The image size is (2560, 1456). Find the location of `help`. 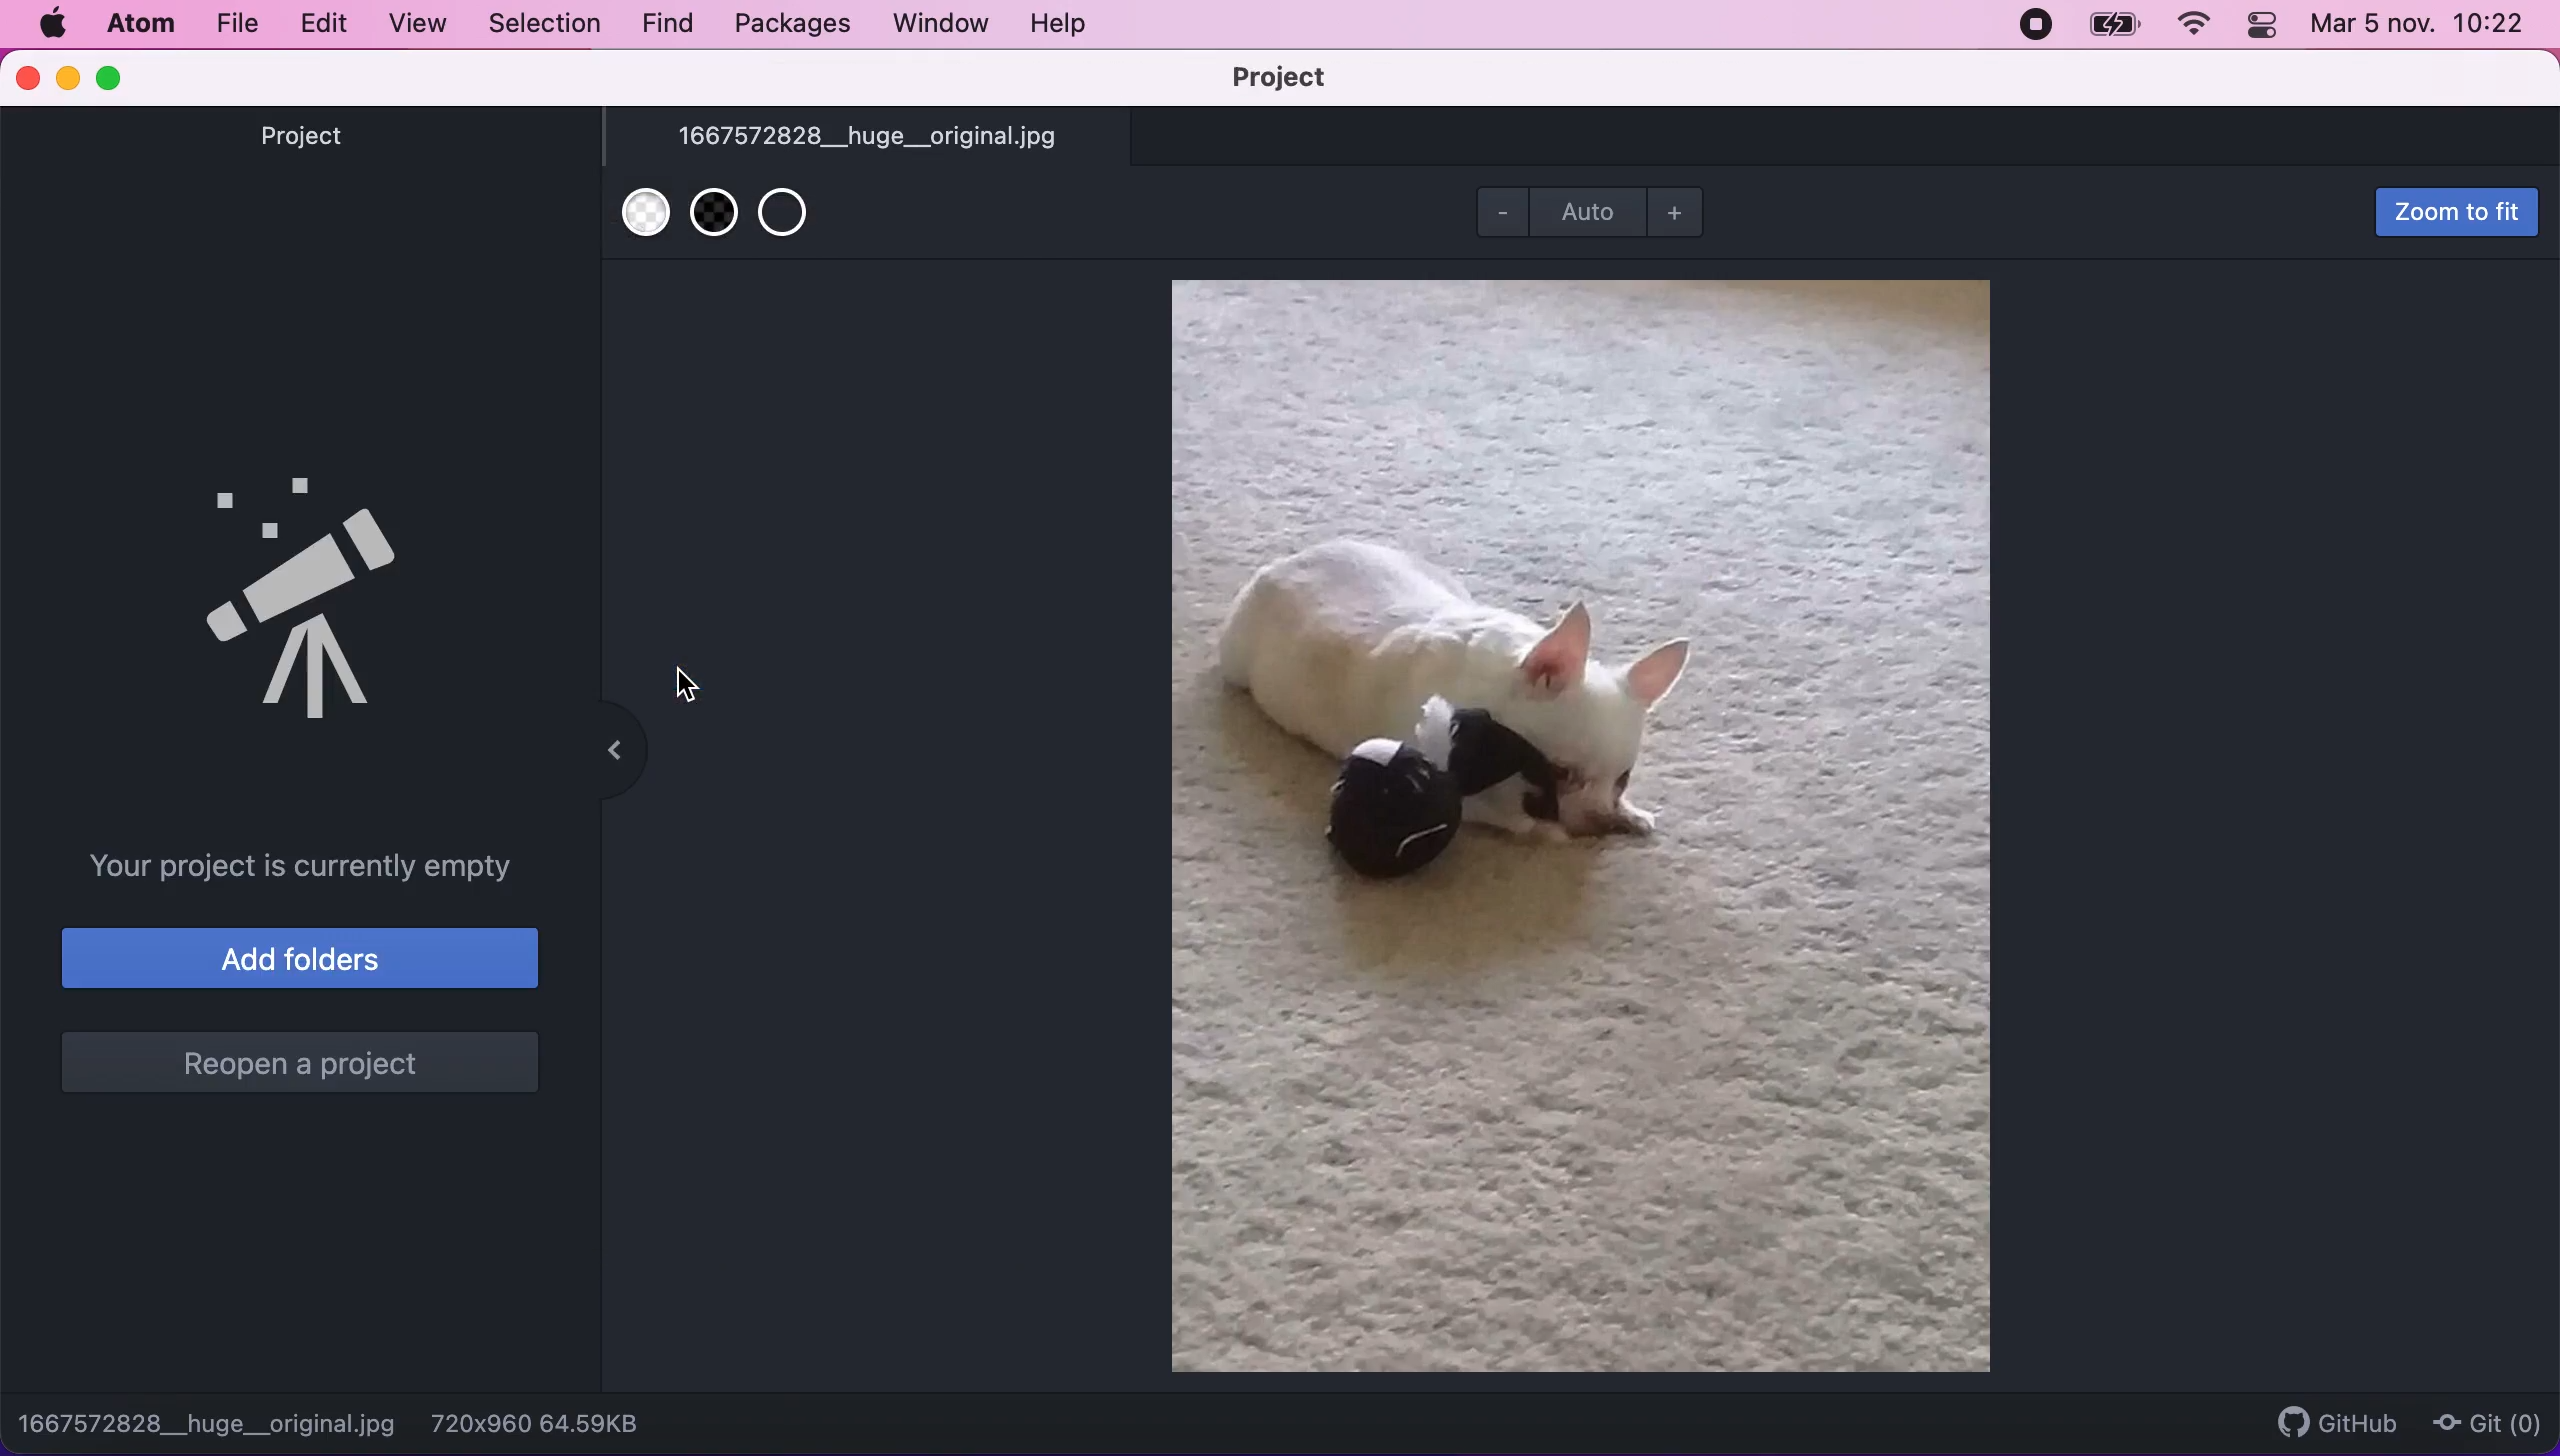

help is located at coordinates (1062, 27).